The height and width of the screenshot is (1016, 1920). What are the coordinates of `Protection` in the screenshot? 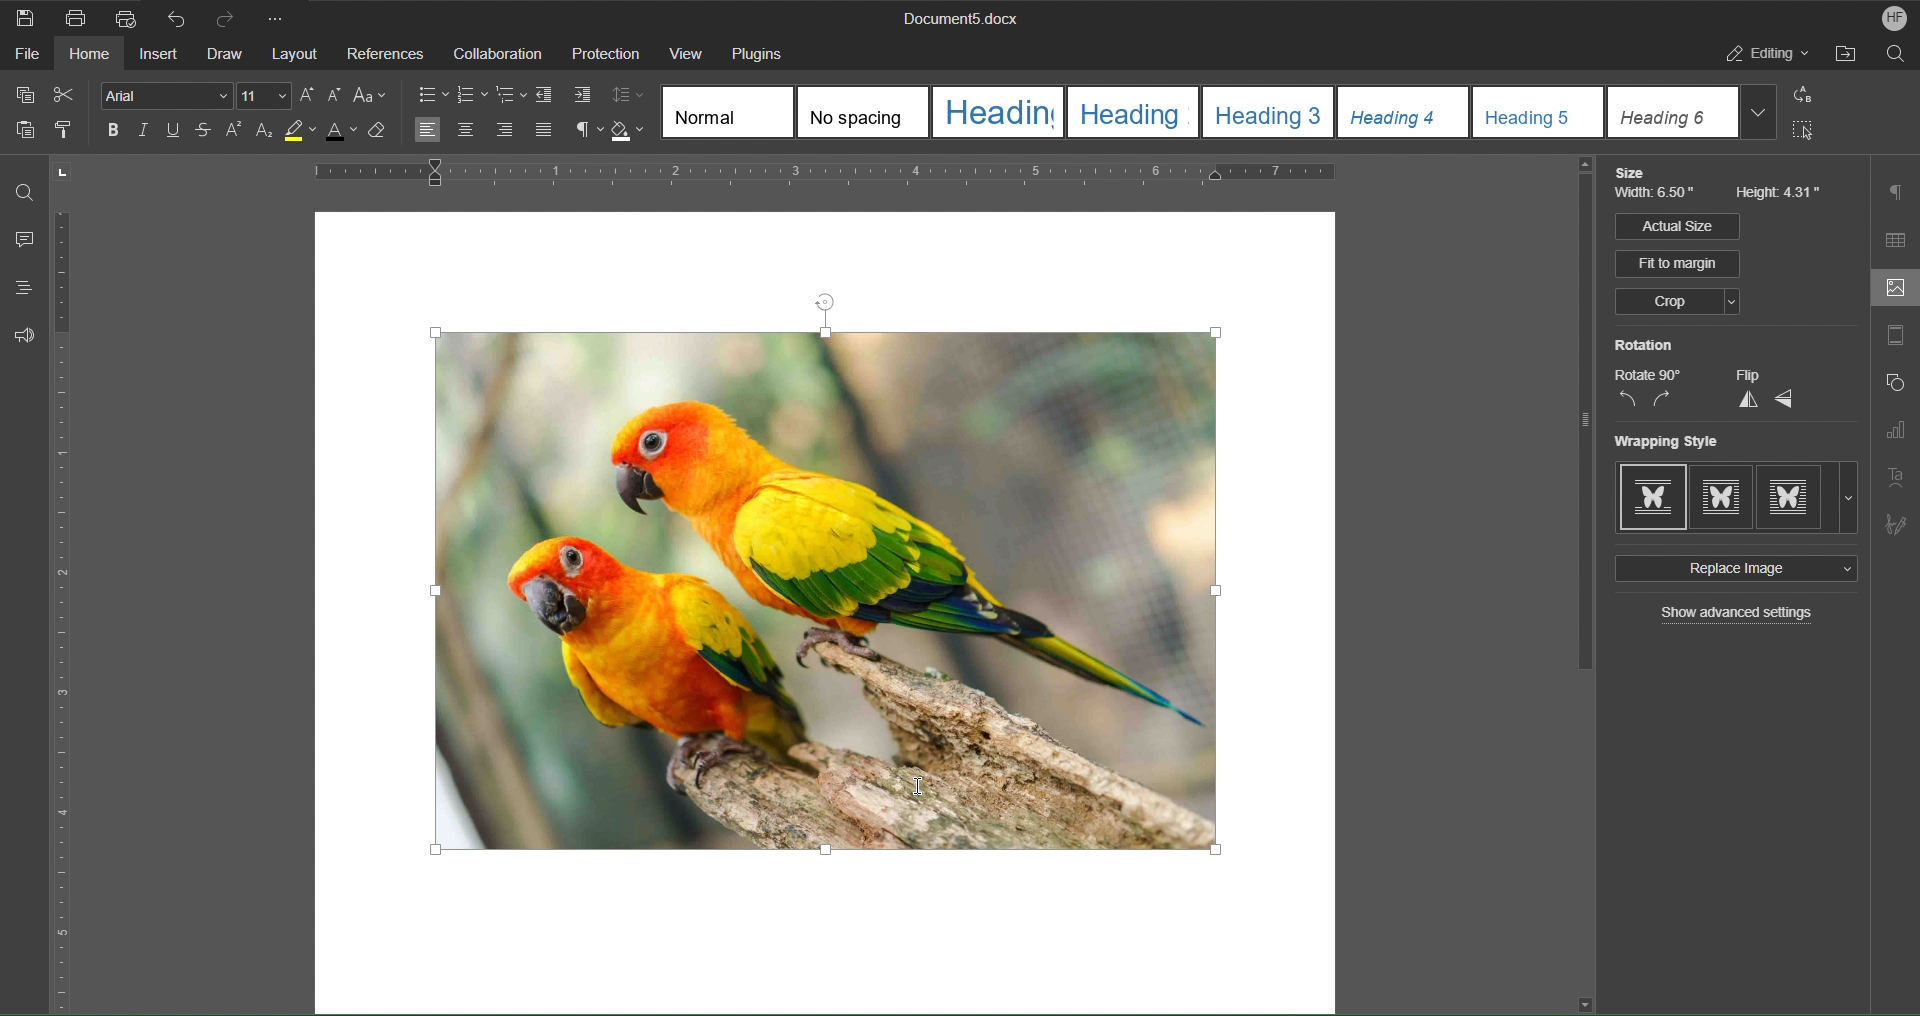 It's located at (606, 54).